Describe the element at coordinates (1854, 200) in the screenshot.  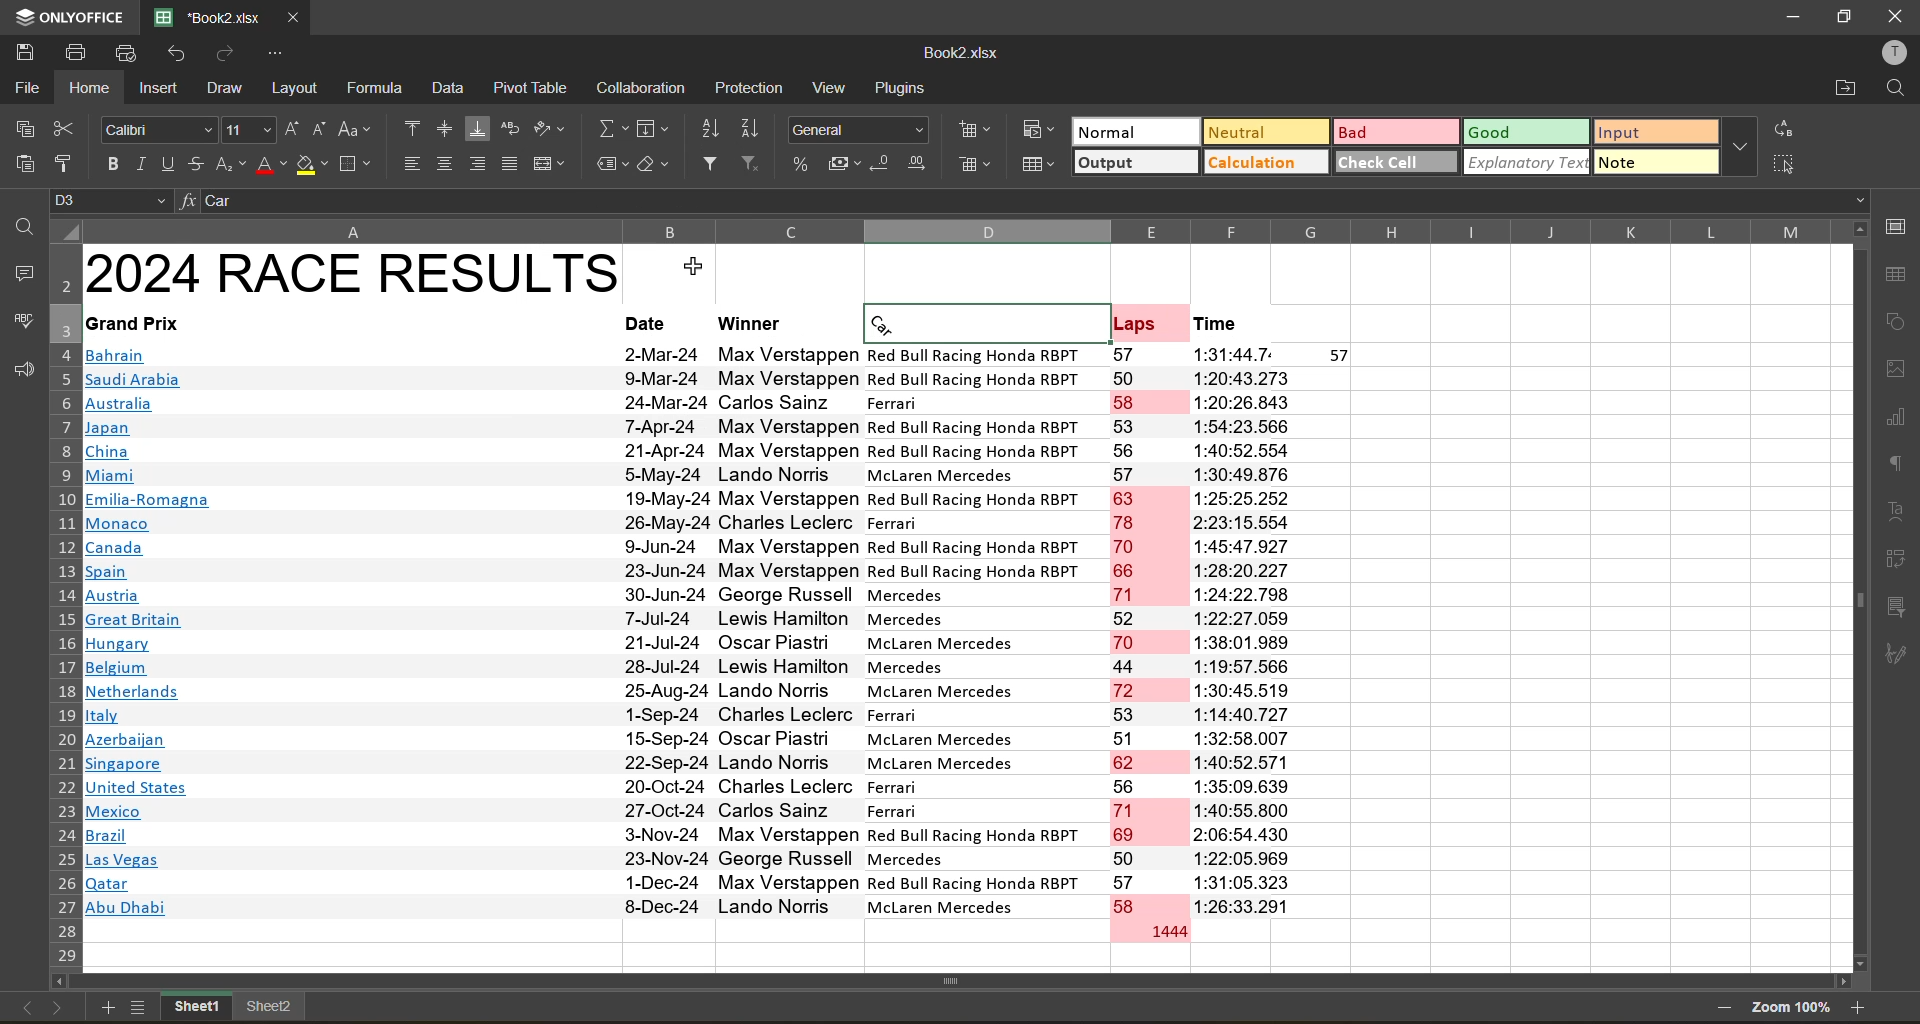
I see `Drop down` at that location.